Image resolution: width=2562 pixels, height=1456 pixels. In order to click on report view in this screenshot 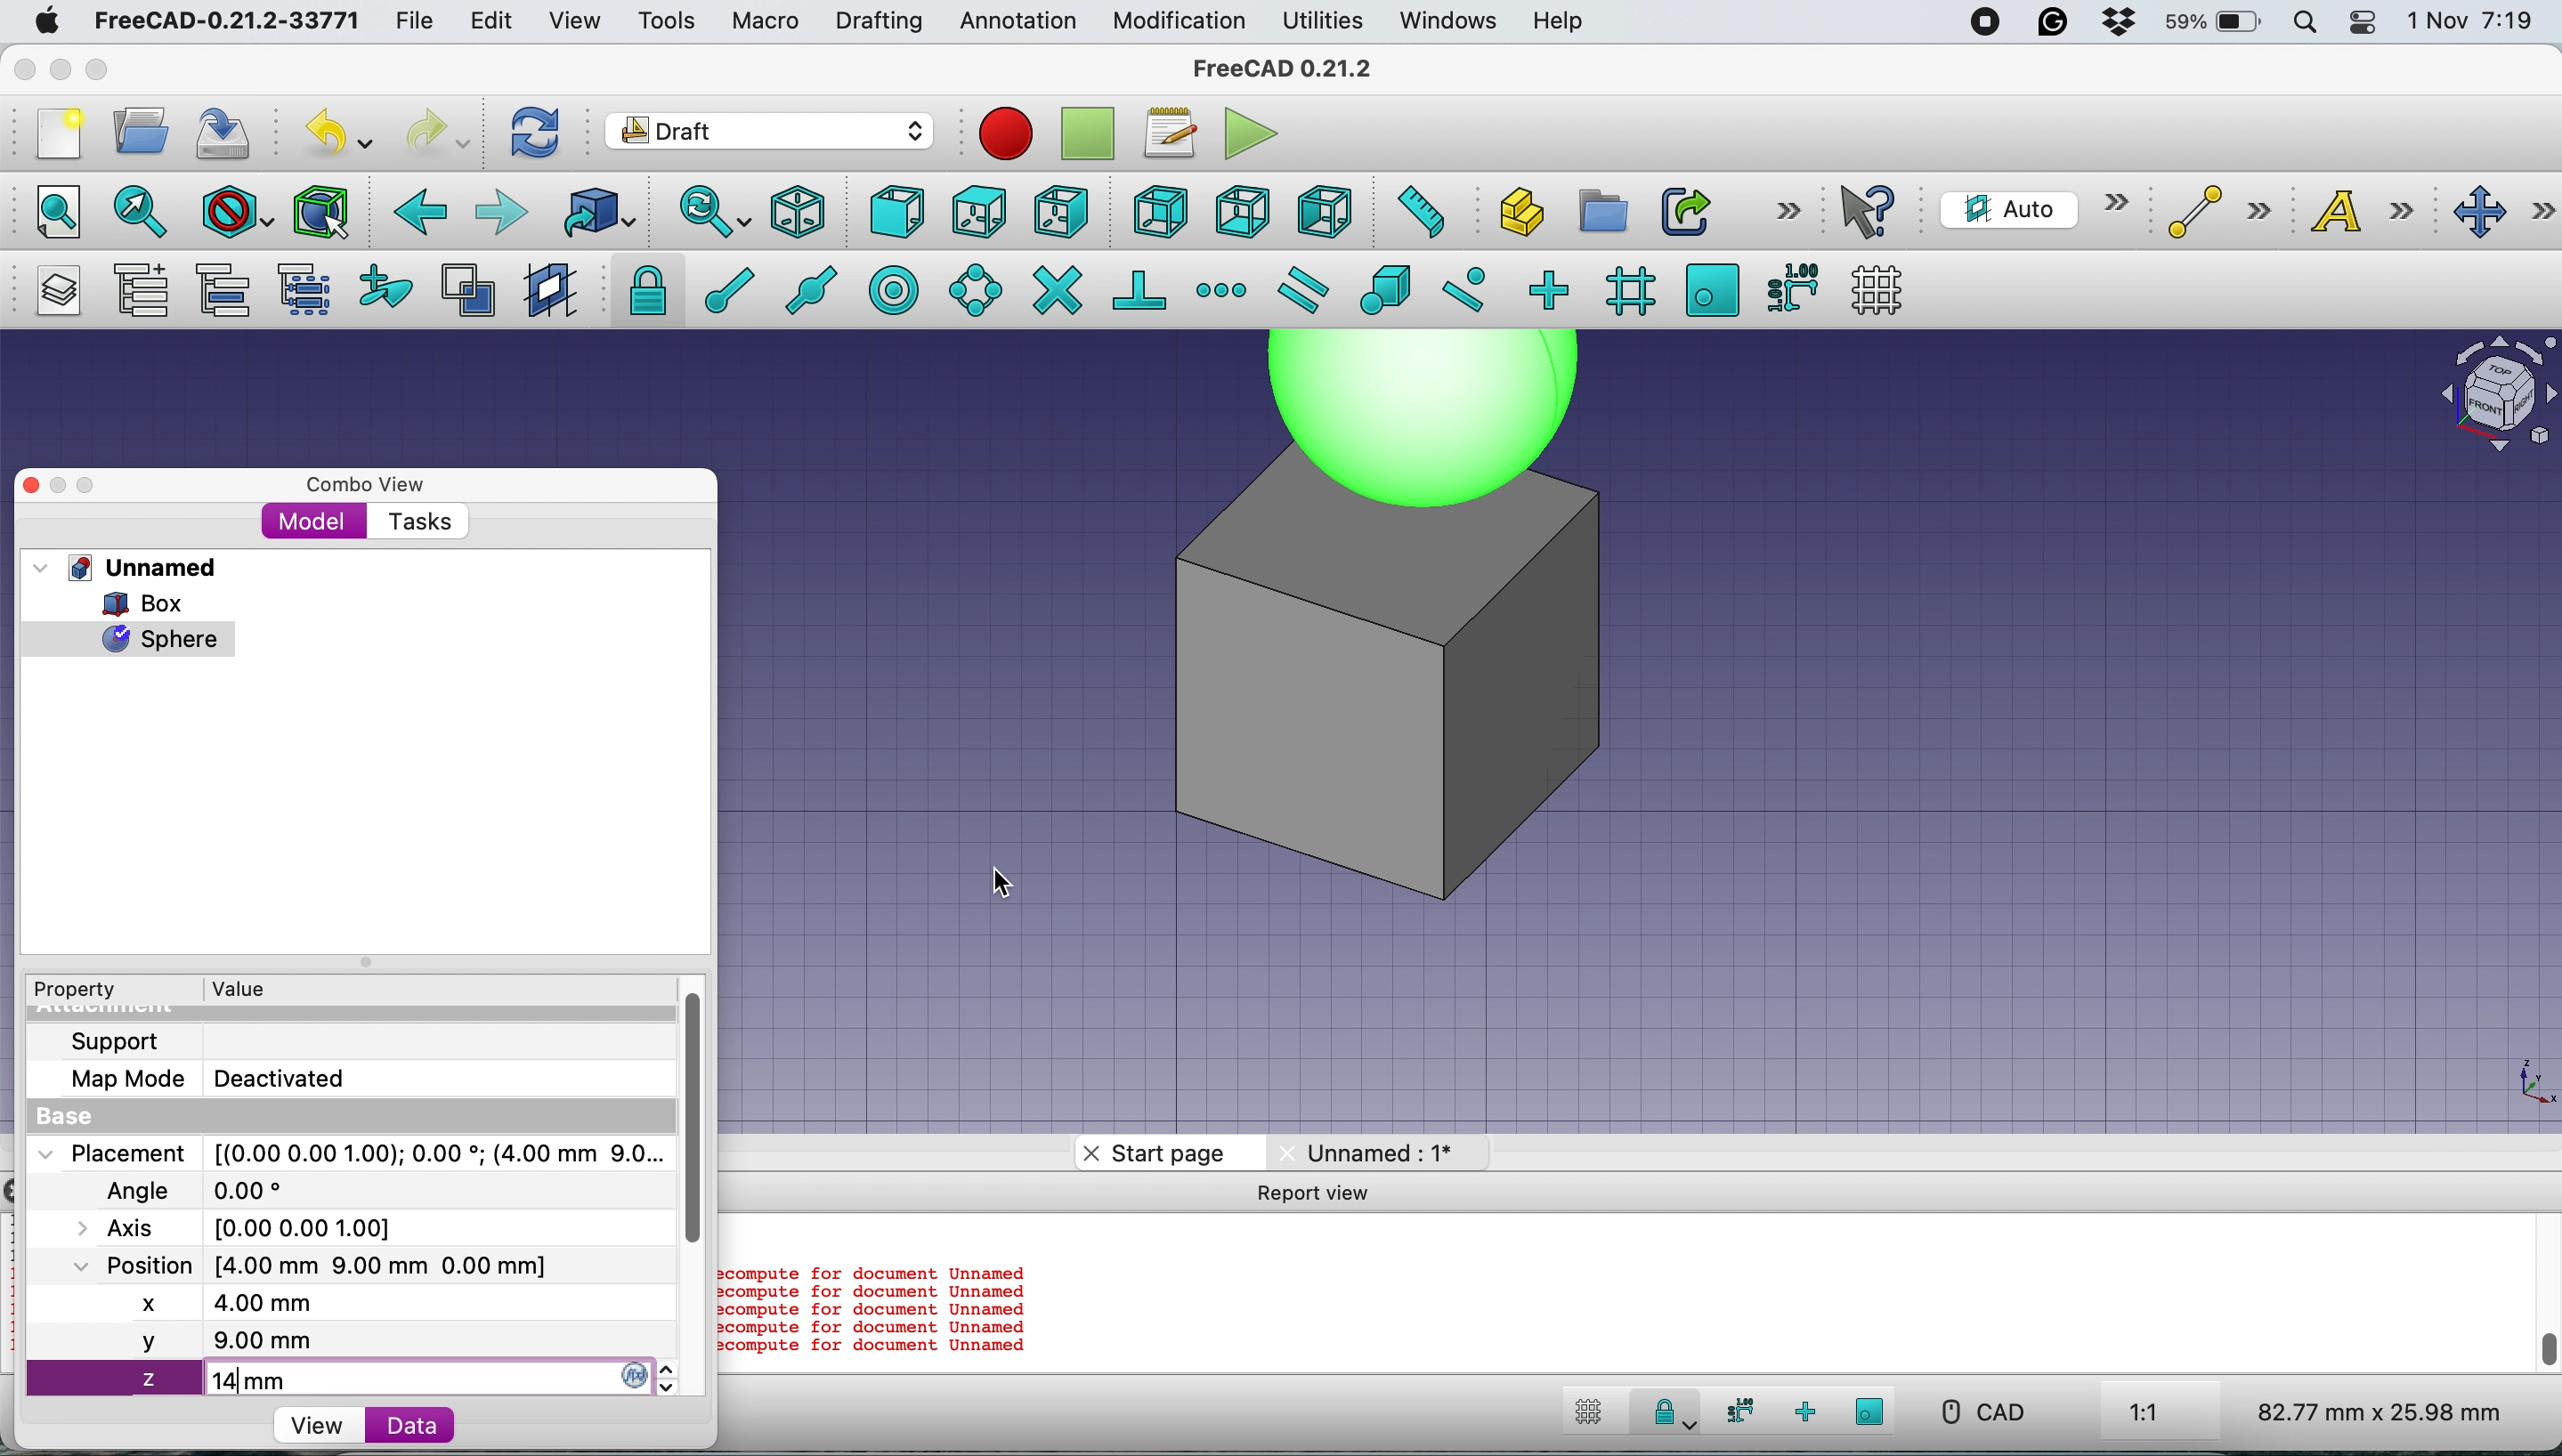, I will do `click(1333, 1197)`.